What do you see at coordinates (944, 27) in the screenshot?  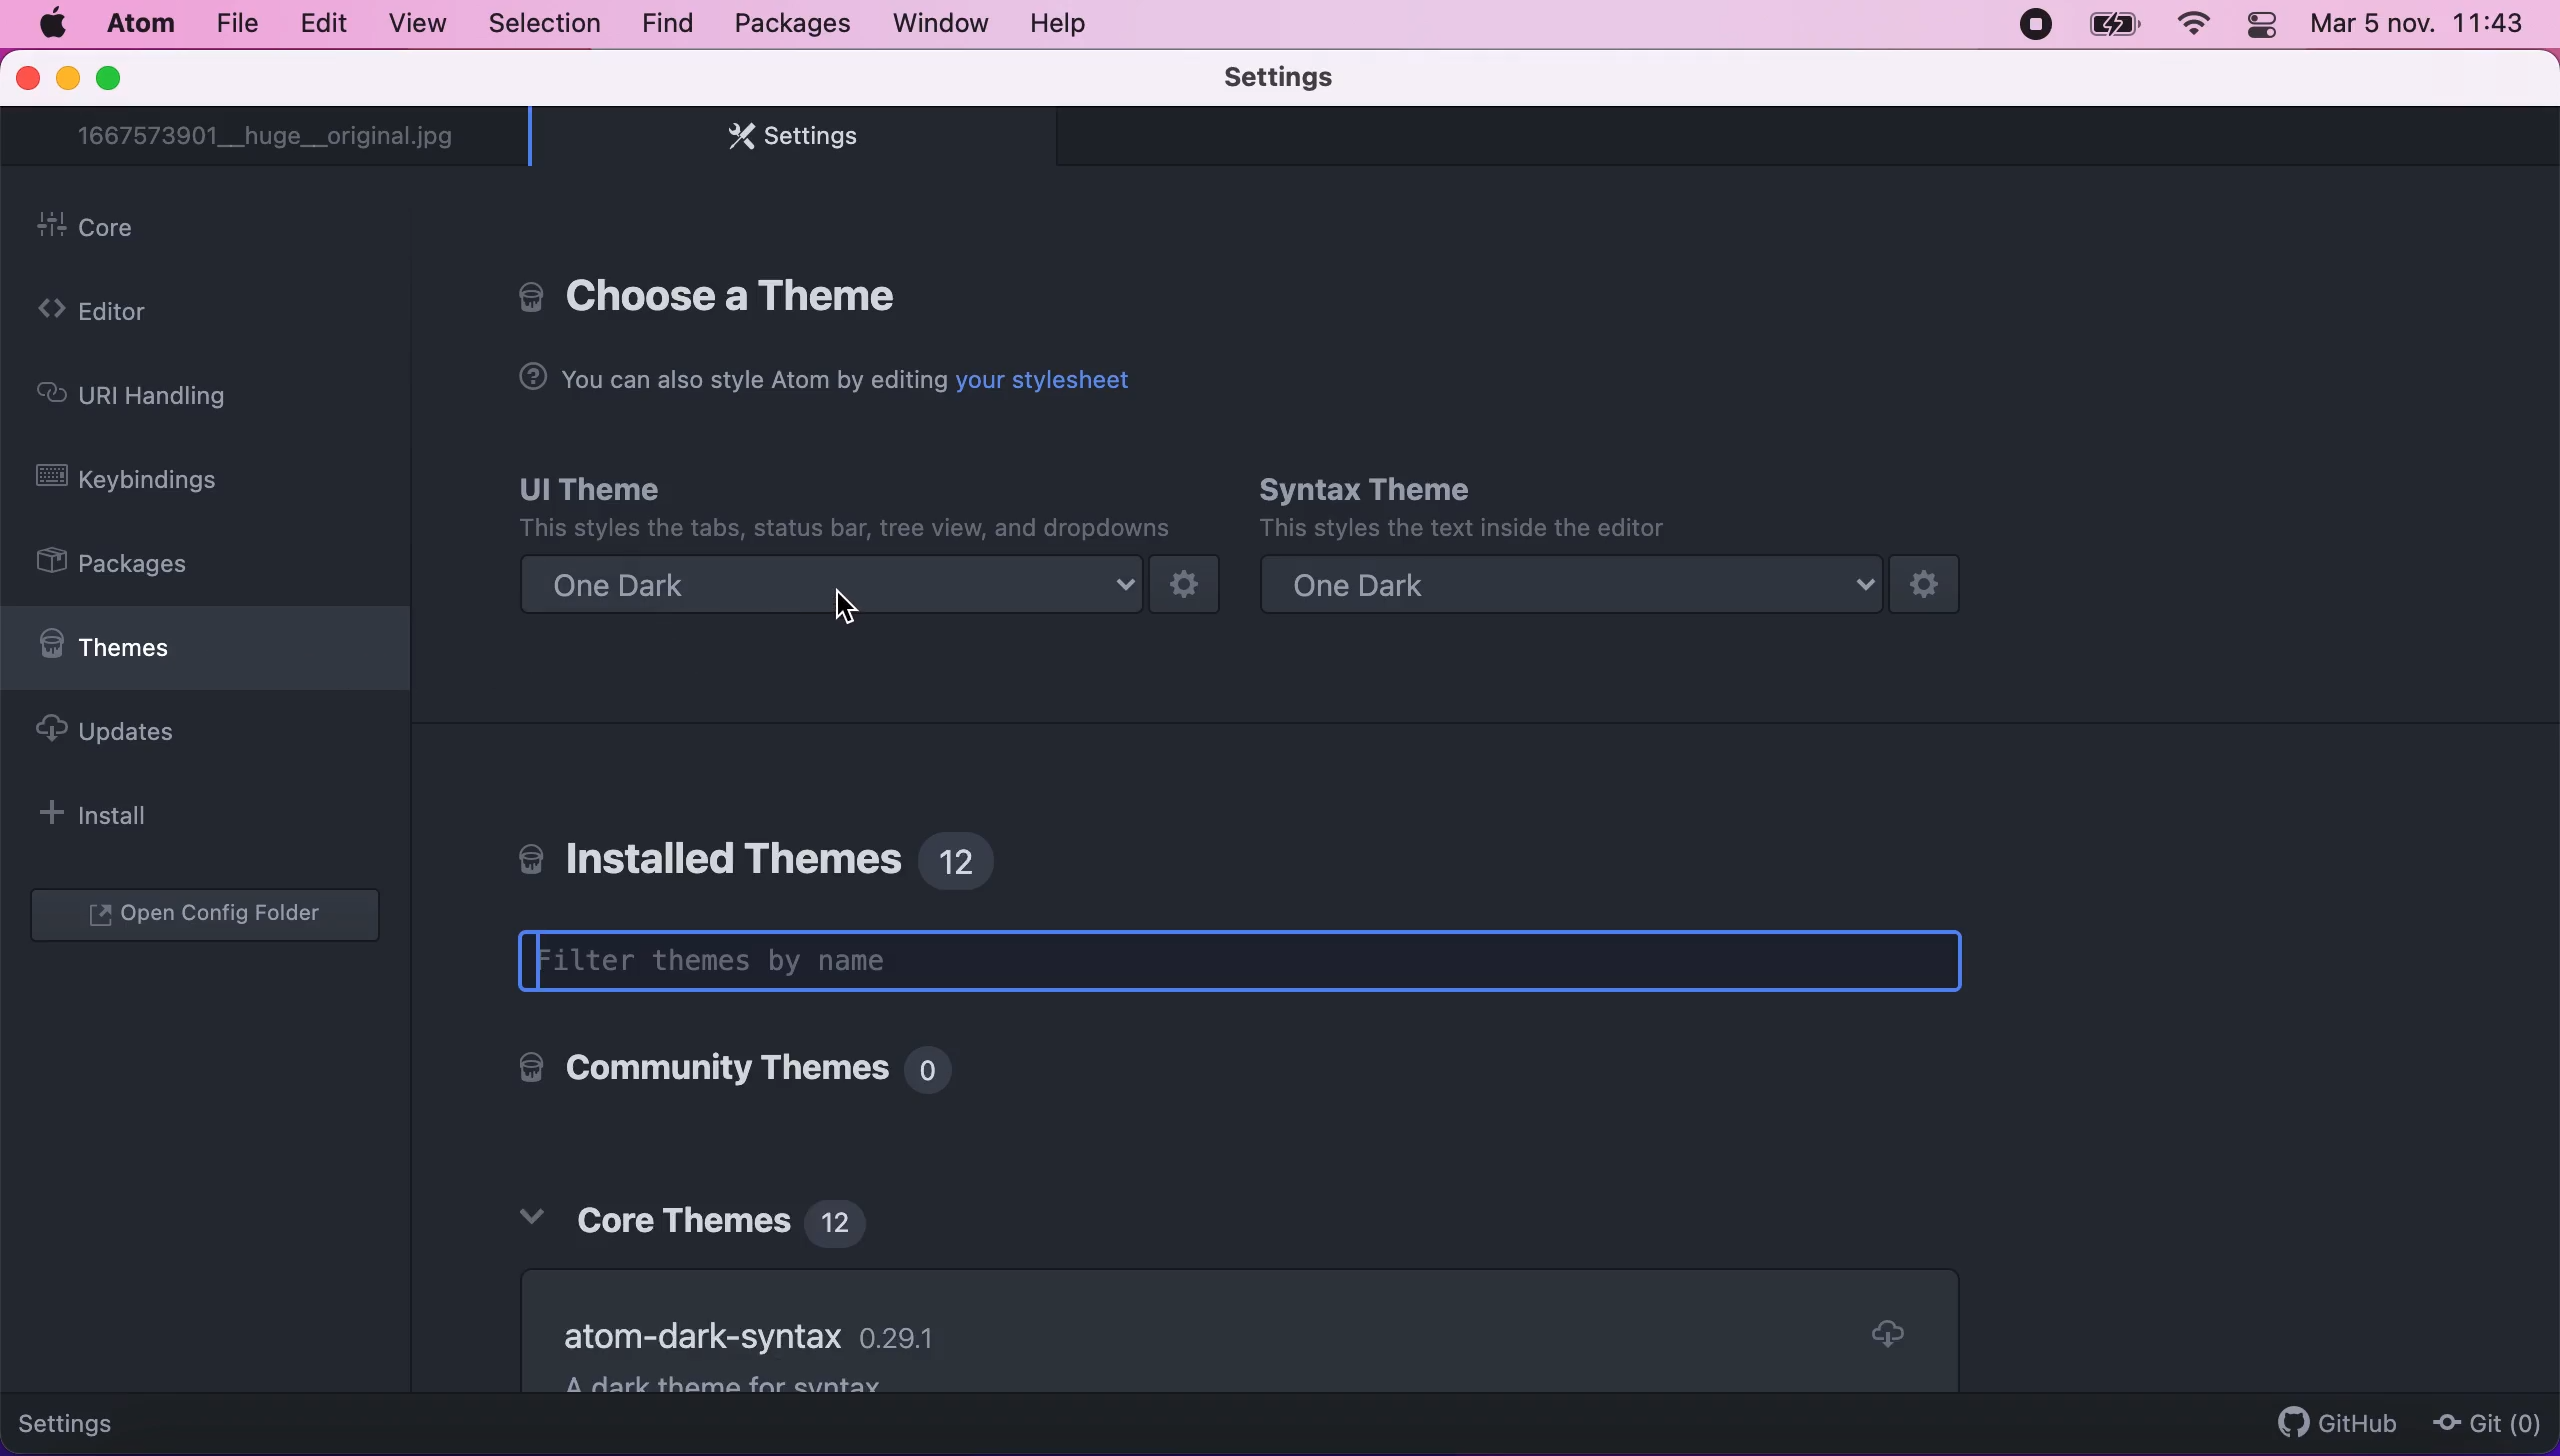 I see `window` at bounding box center [944, 27].